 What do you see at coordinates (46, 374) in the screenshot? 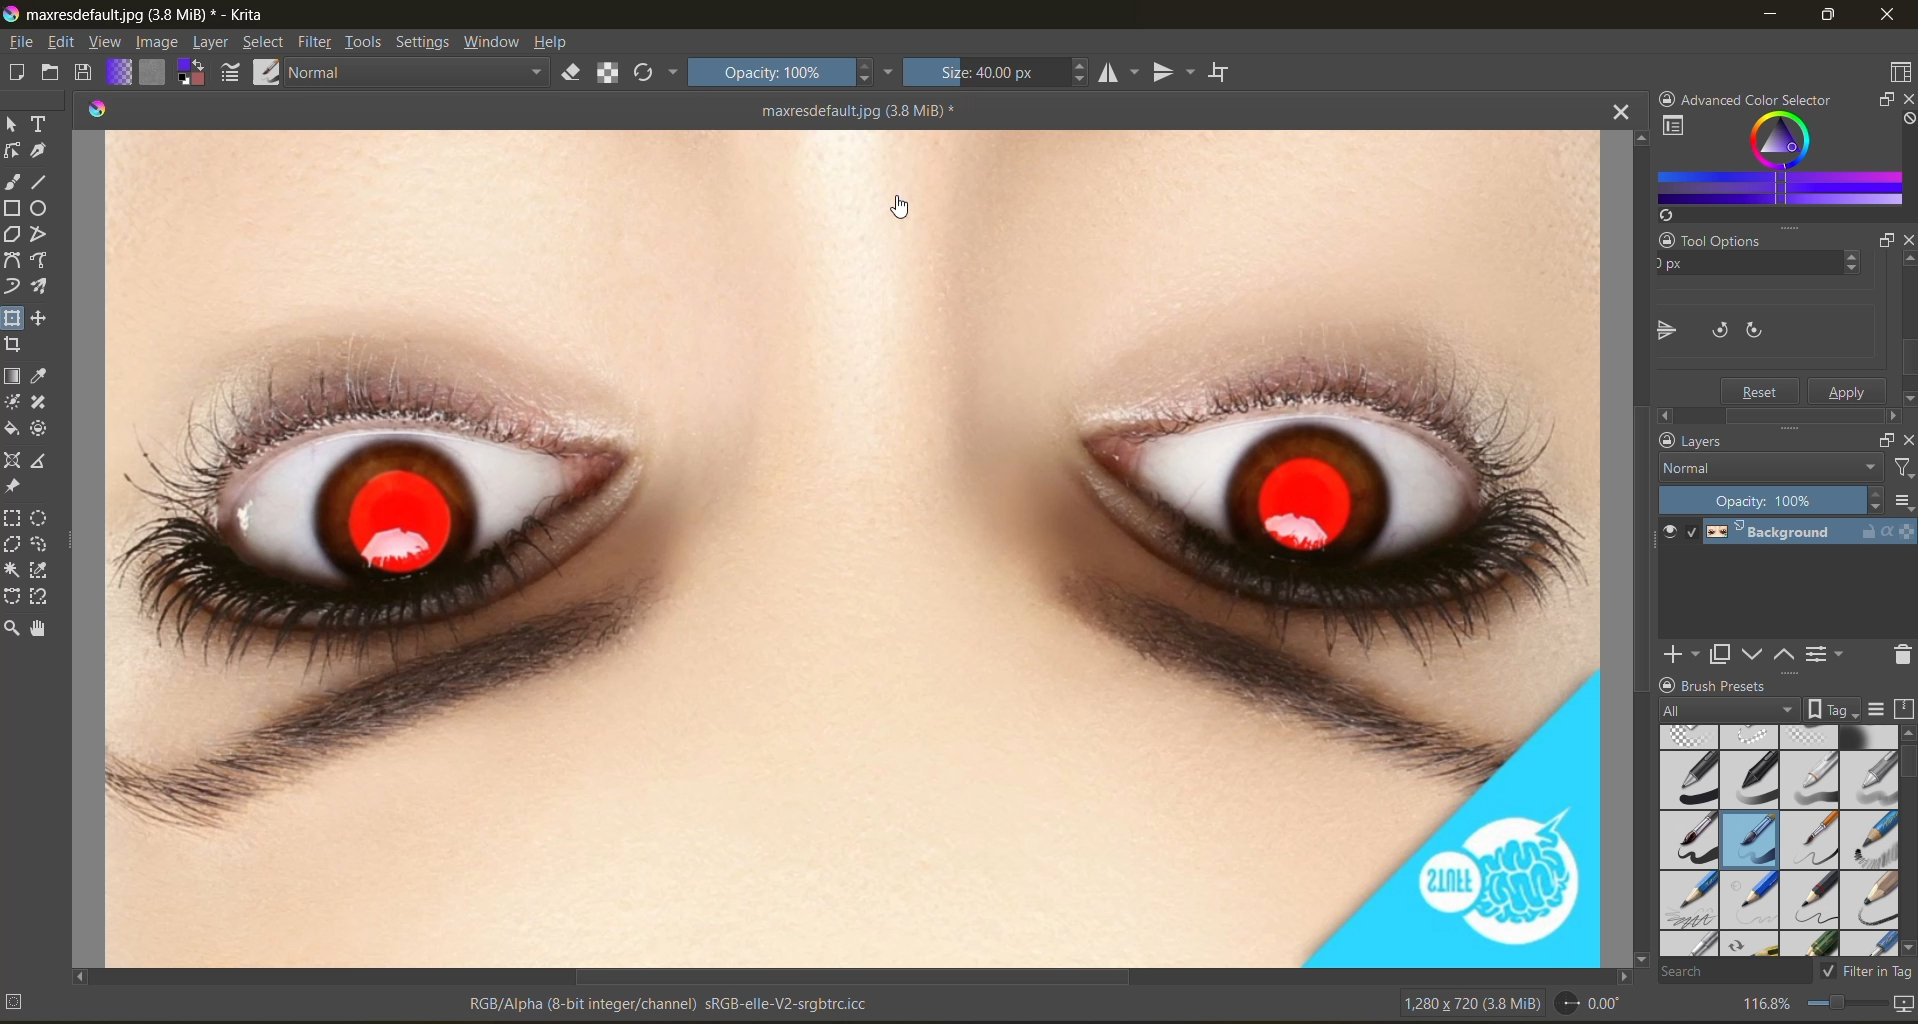
I see `tool` at bounding box center [46, 374].